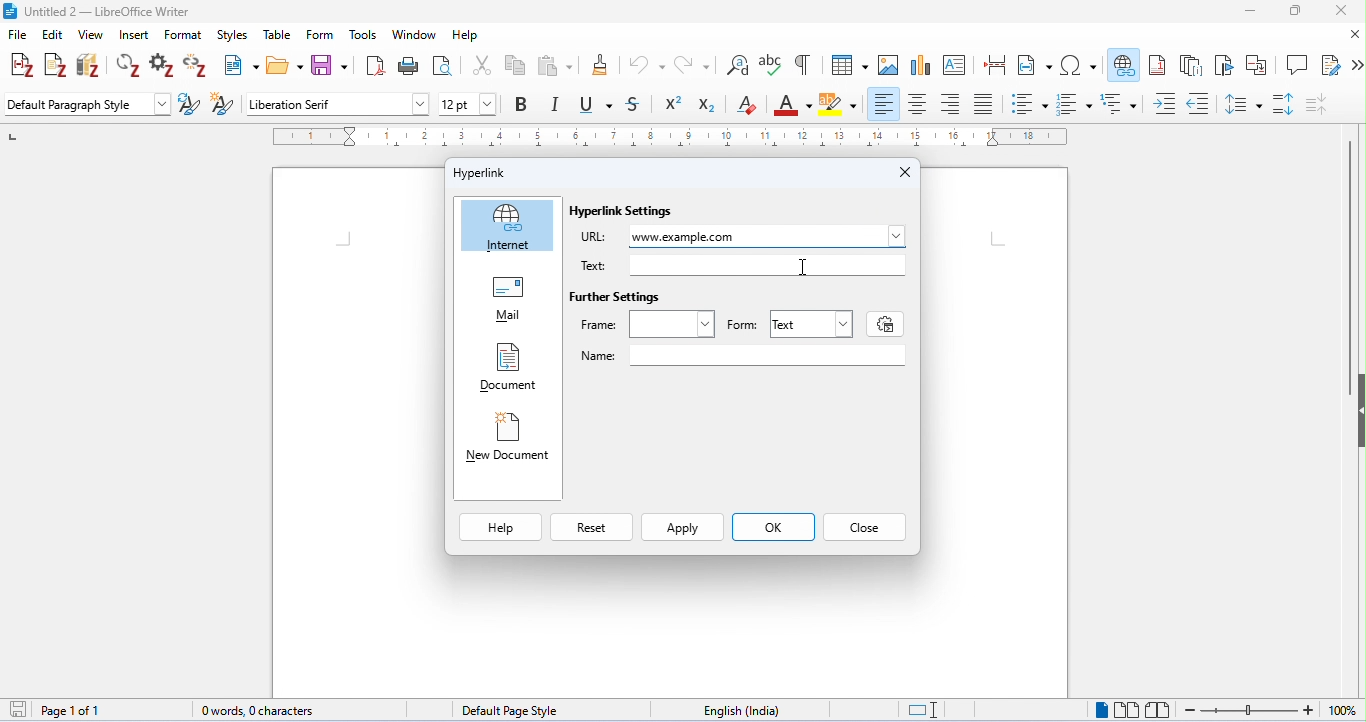  I want to click on font style, so click(338, 105).